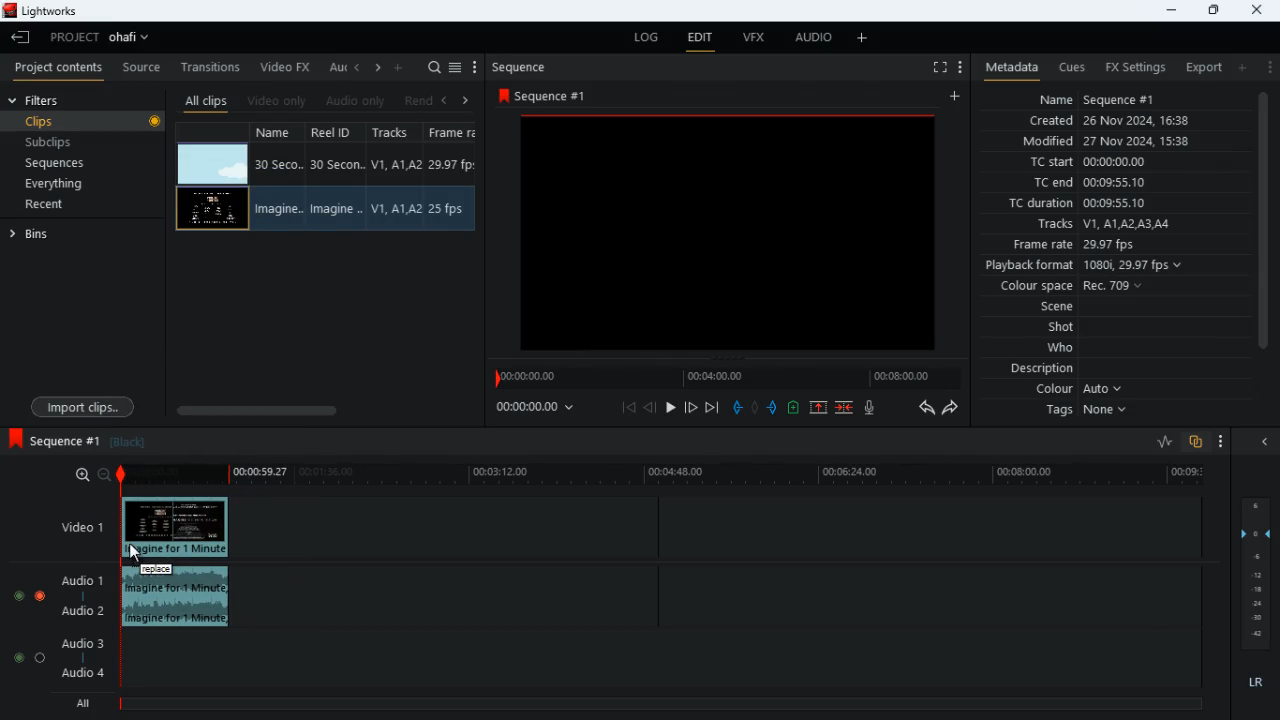  I want to click on sequence, so click(58, 440).